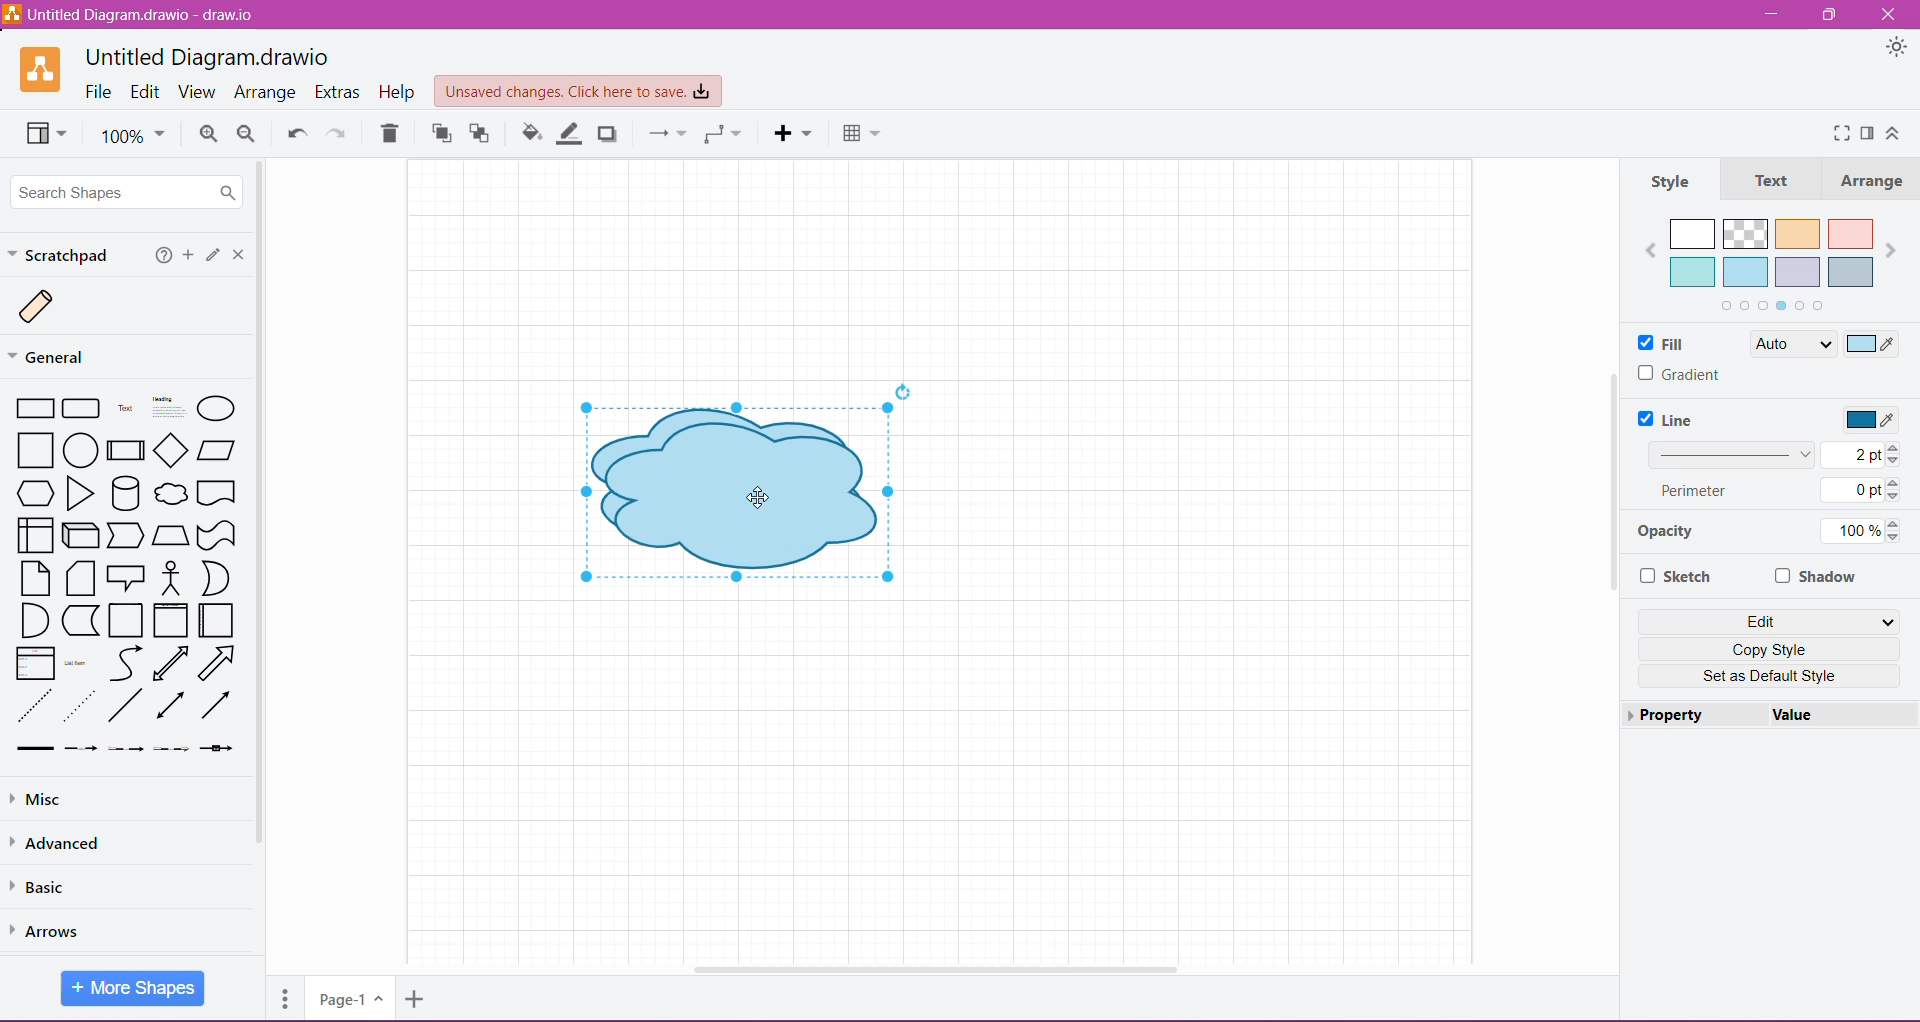 The width and height of the screenshot is (1920, 1022). Describe the element at coordinates (48, 888) in the screenshot. I see `Basic` at that location.